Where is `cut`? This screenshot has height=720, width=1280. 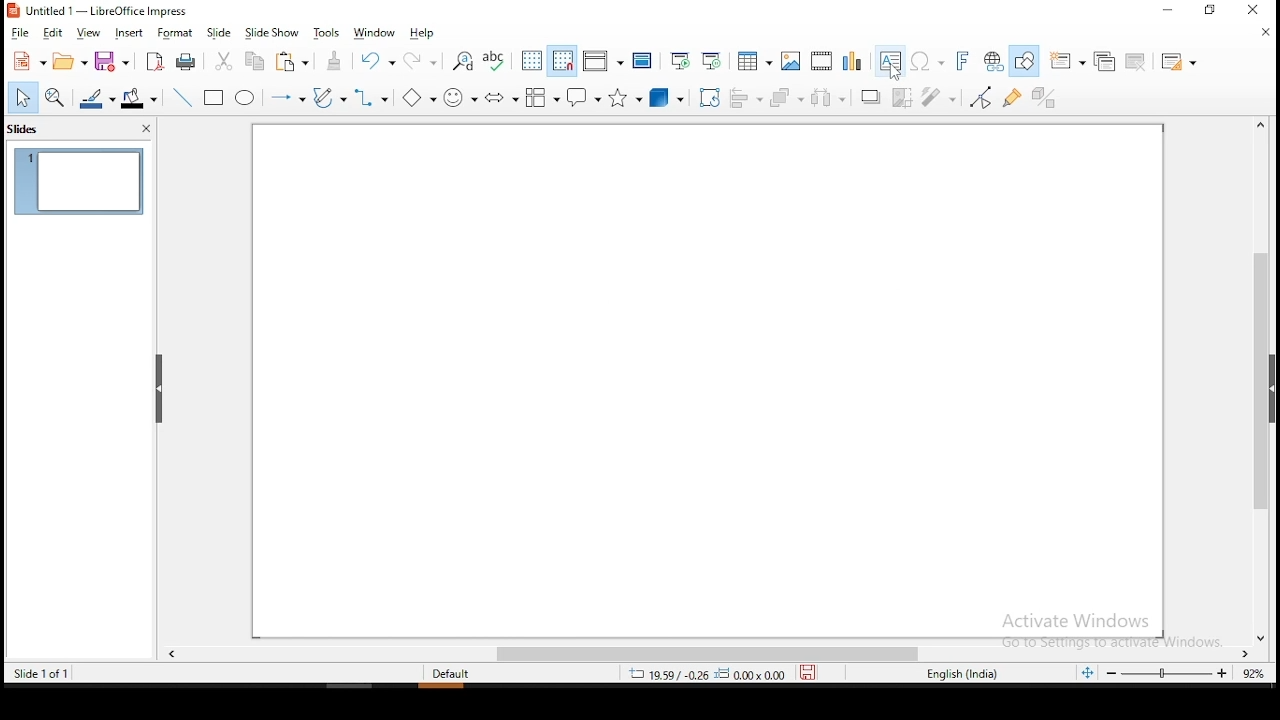
cut is located at coordinates (222, 61).